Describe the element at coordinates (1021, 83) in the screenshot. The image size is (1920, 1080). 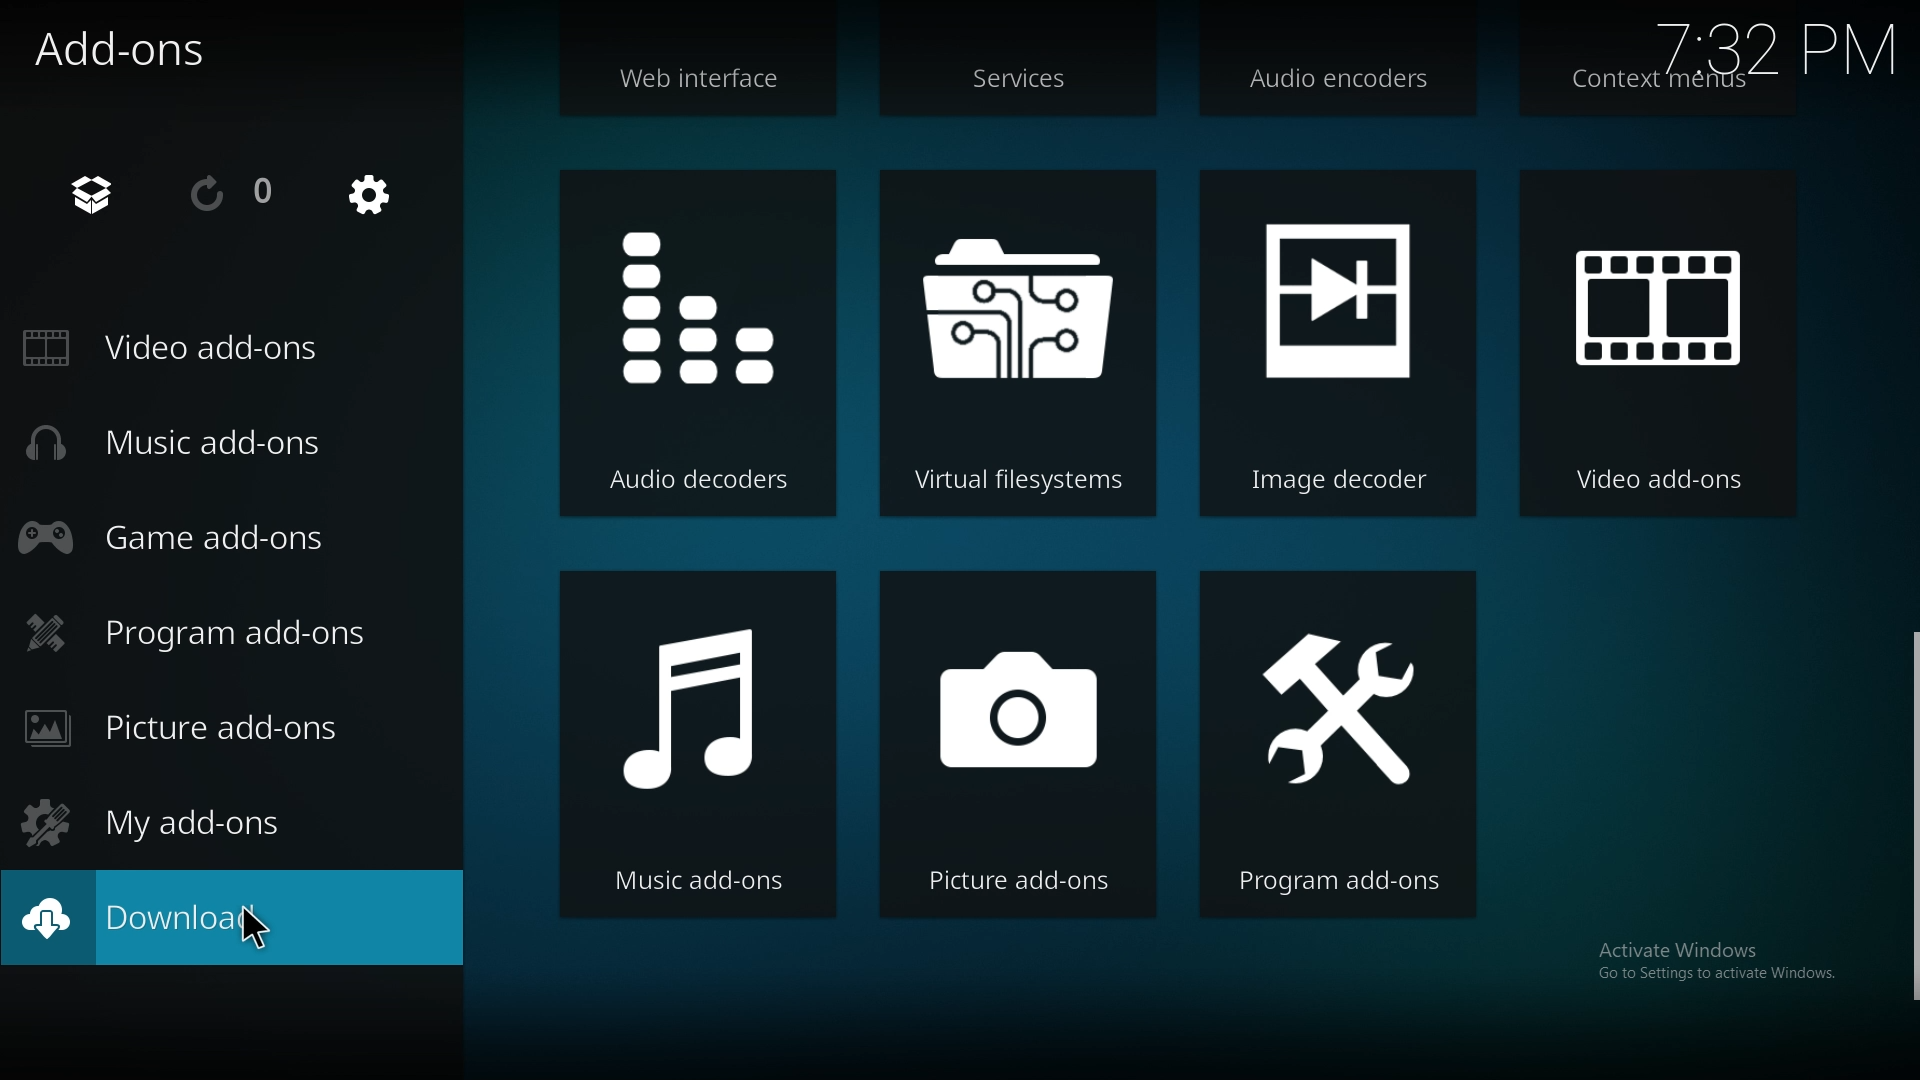
I see `services` at that location.